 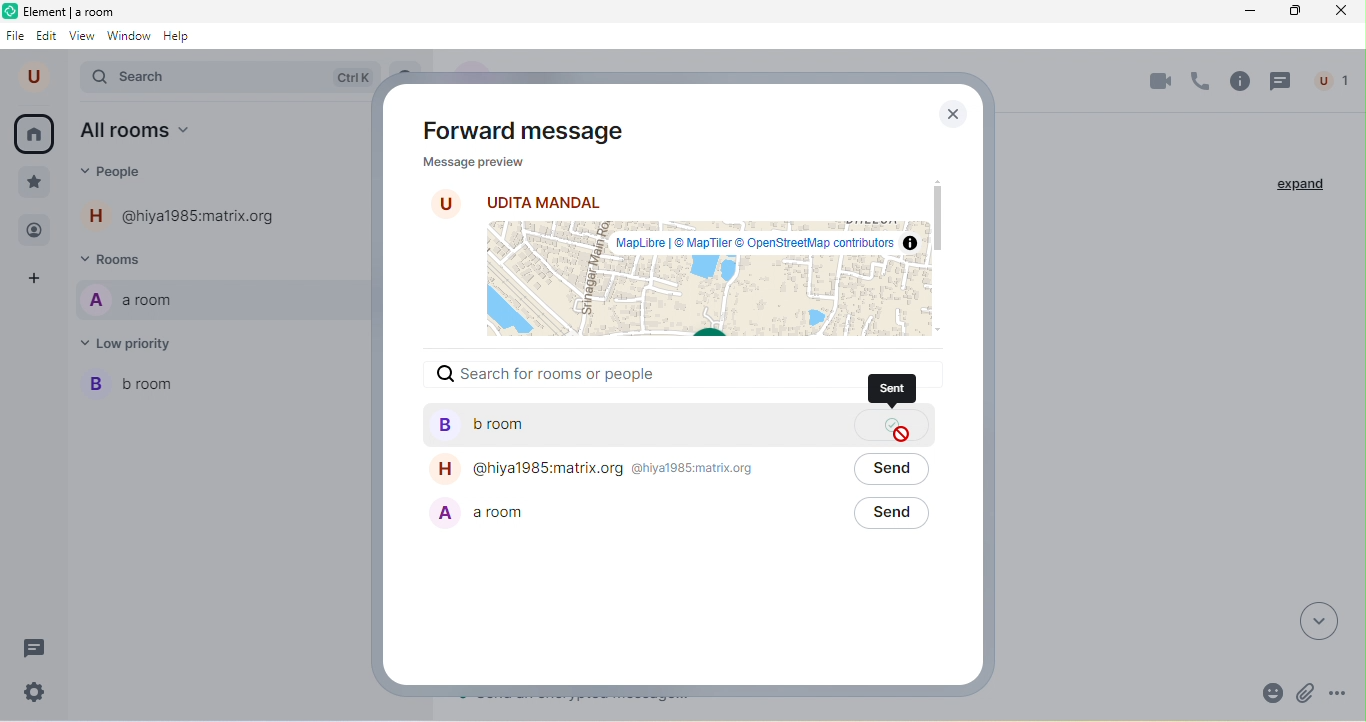 I want to click on close, so click(x=950, y=113).